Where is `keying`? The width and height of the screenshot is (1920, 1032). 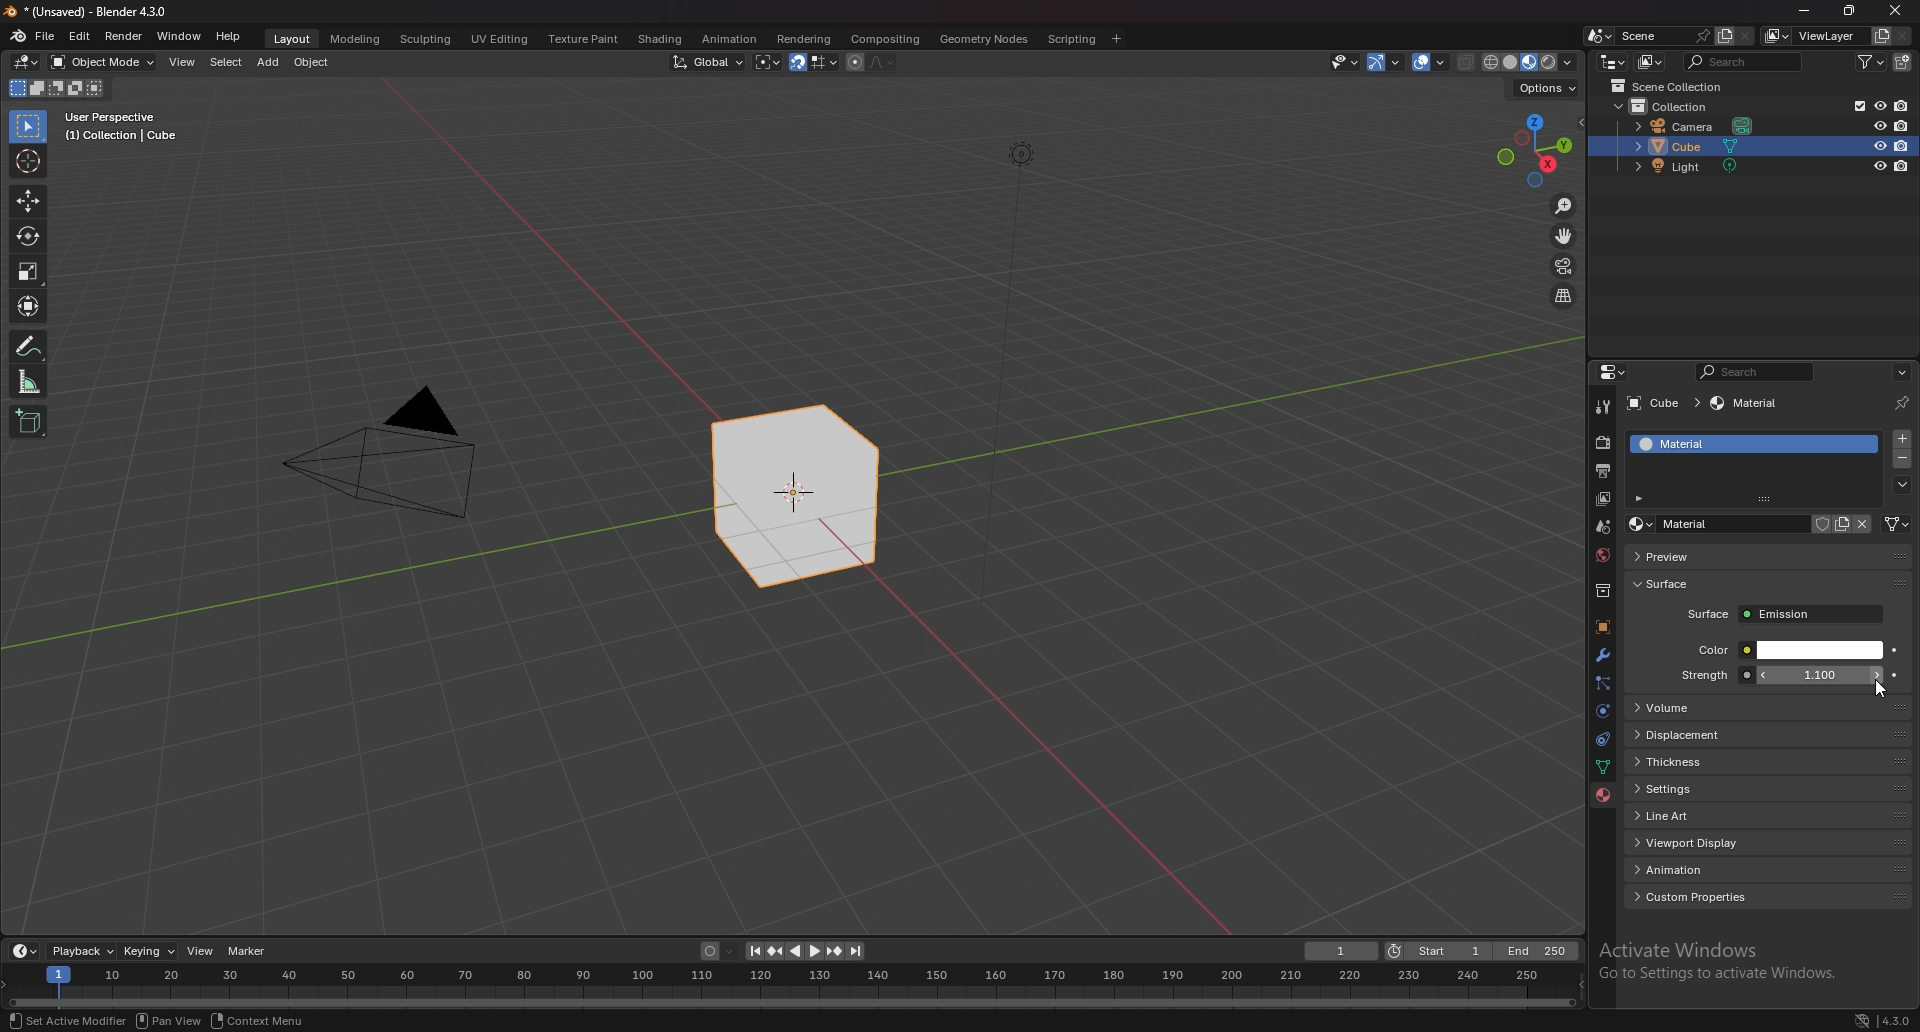
keying is located at coordinates (150, 950).